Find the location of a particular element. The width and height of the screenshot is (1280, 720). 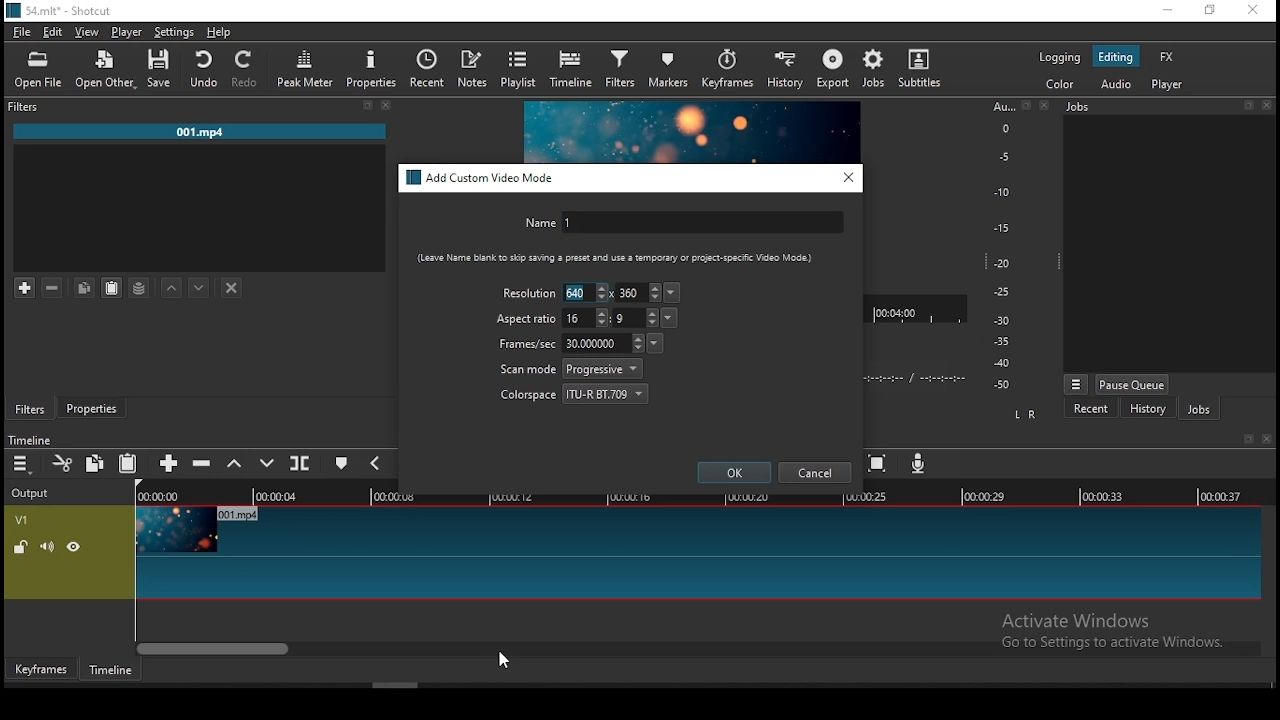

00:00:20 is located at coordinates (746, 495).